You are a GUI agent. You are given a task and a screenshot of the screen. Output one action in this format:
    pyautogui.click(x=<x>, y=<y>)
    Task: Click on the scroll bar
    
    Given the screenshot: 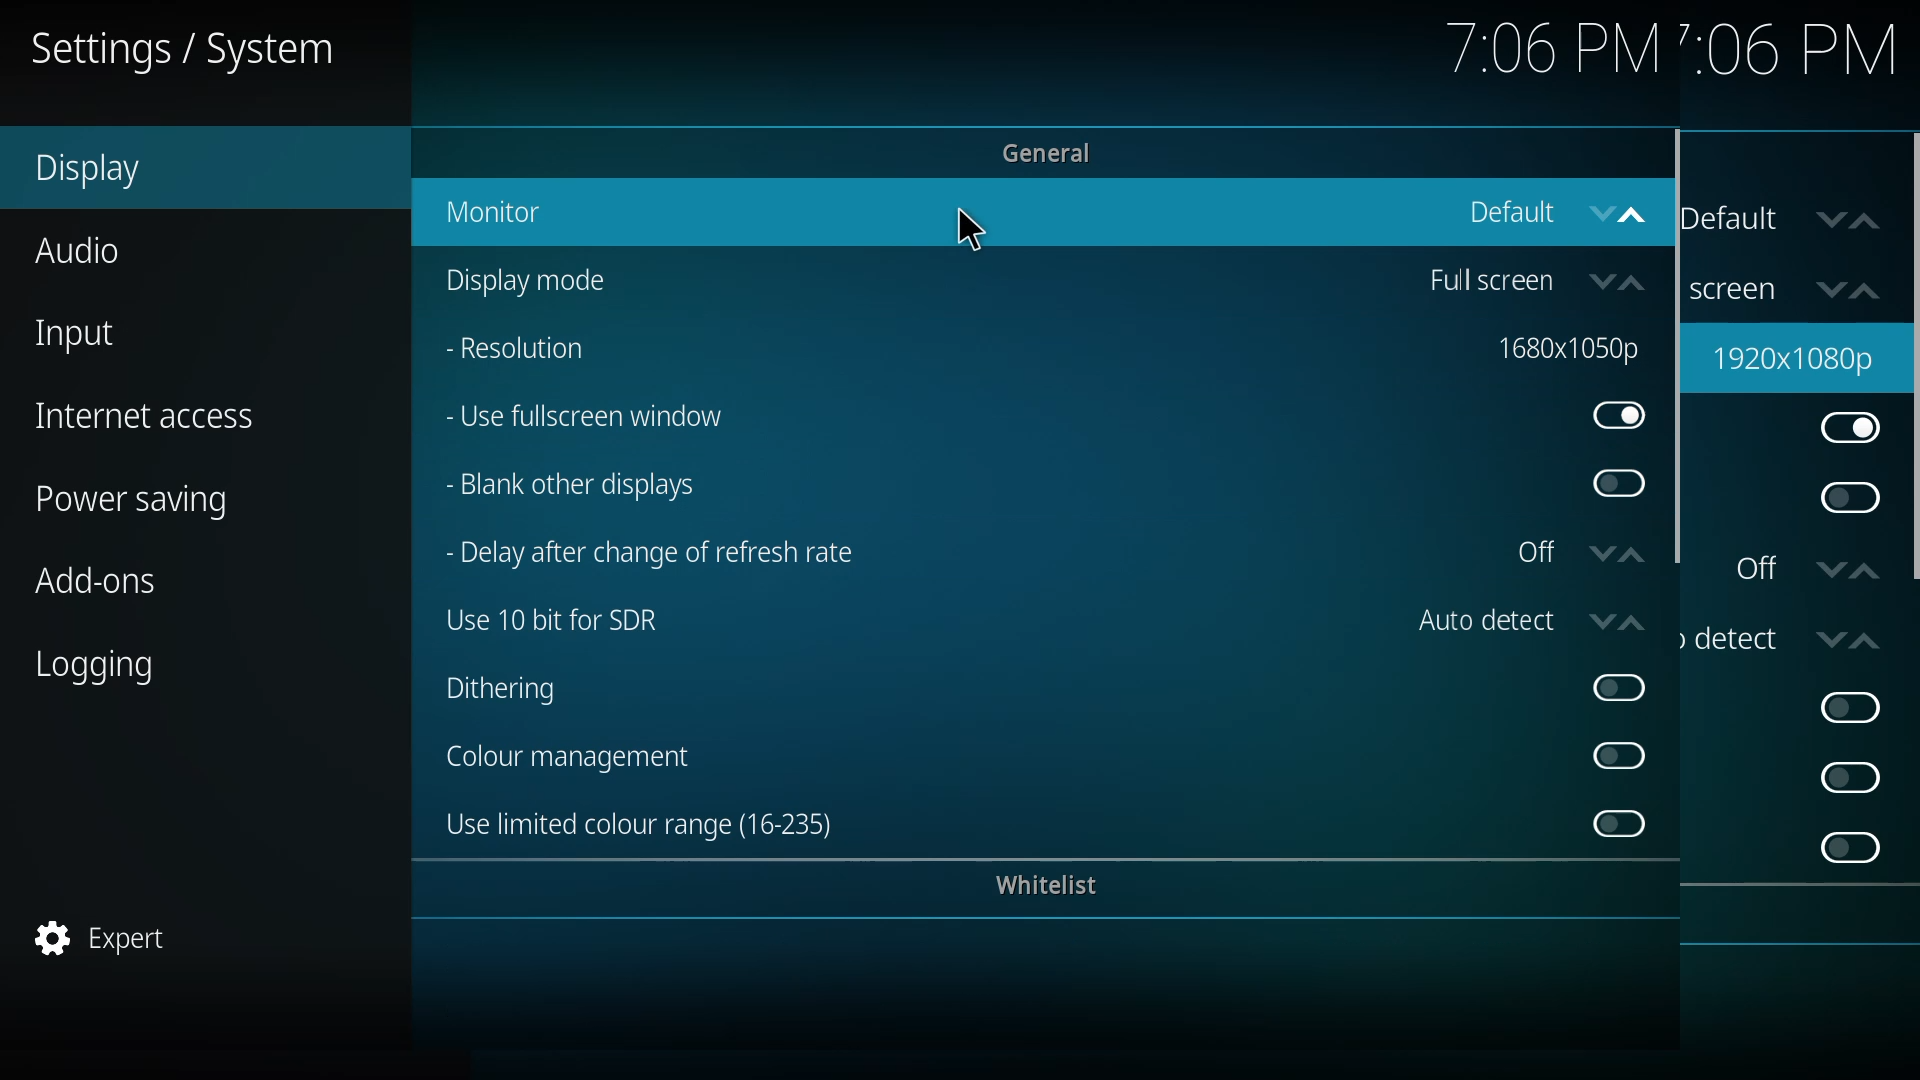 What is the action you would take?
    pyautogui.click(x=1676, y=373)
    